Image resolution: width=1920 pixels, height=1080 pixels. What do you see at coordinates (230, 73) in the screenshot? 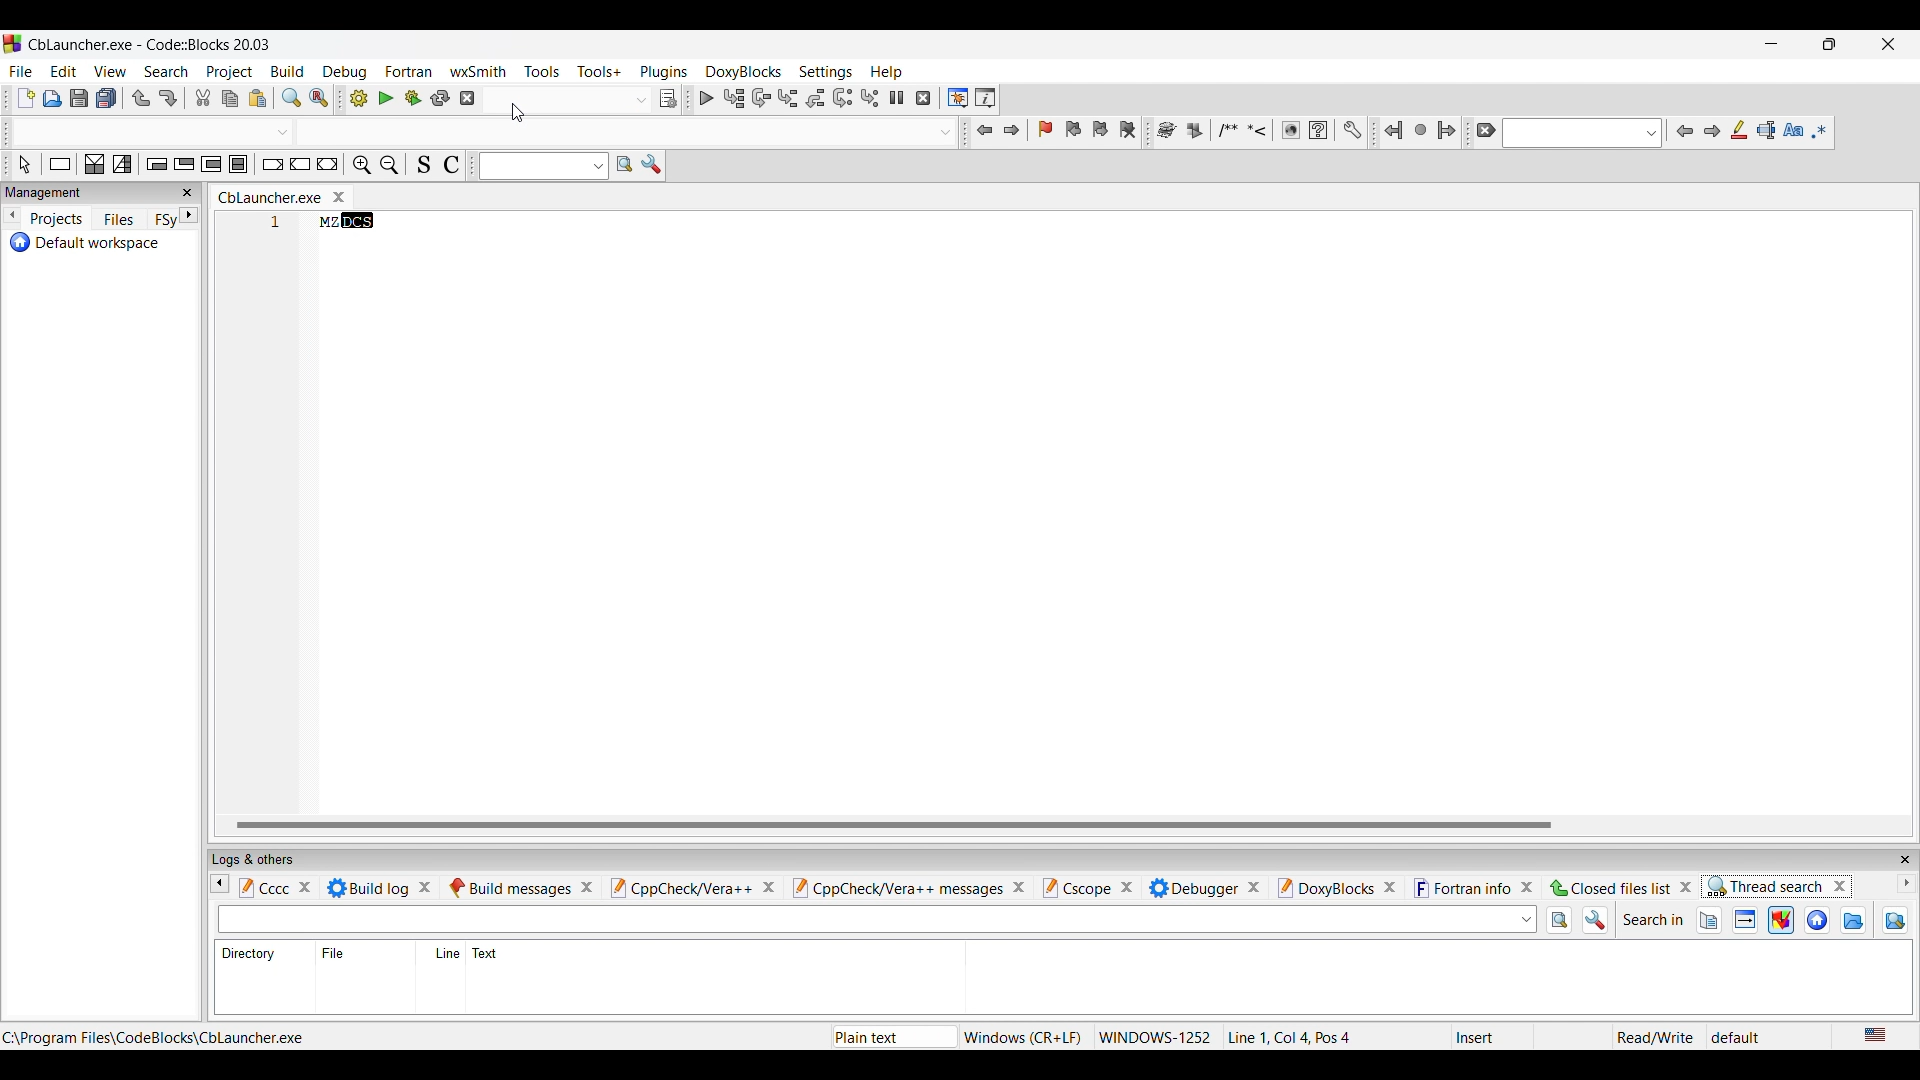
I see `Project menu` at bounding box center [230, 73].